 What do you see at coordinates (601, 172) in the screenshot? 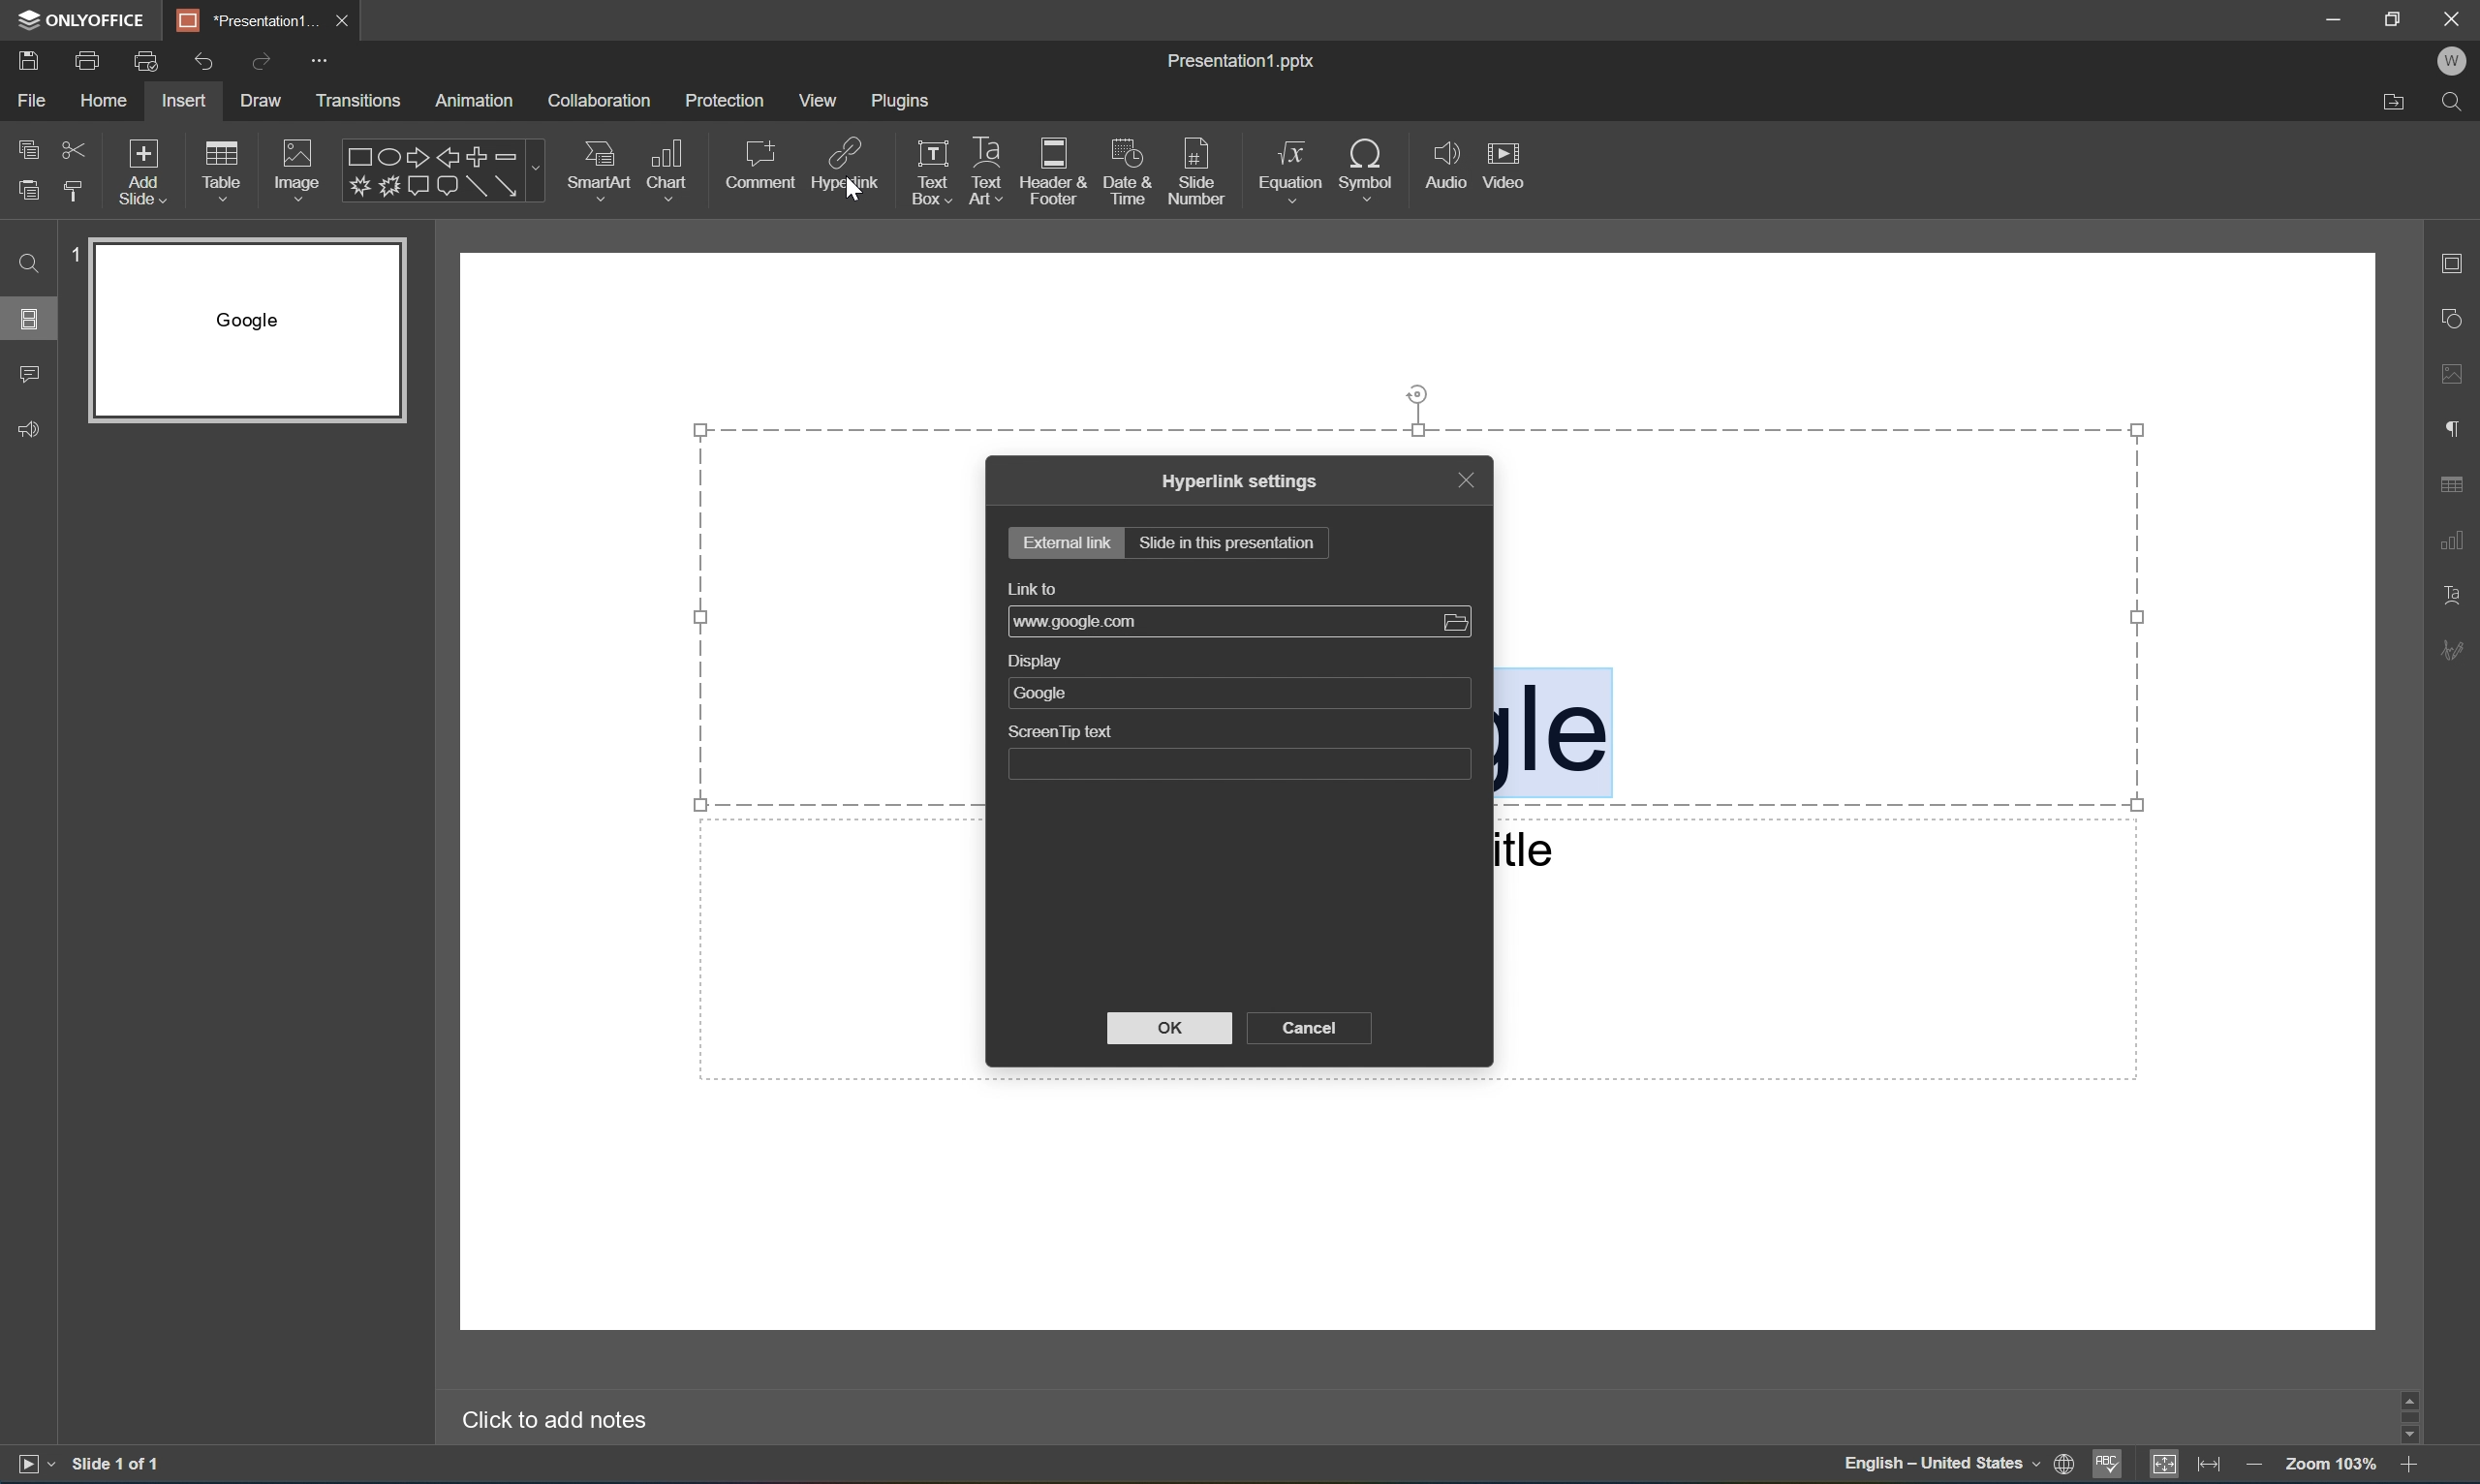
I see `SmartArt` at bounding box center [601, 172].